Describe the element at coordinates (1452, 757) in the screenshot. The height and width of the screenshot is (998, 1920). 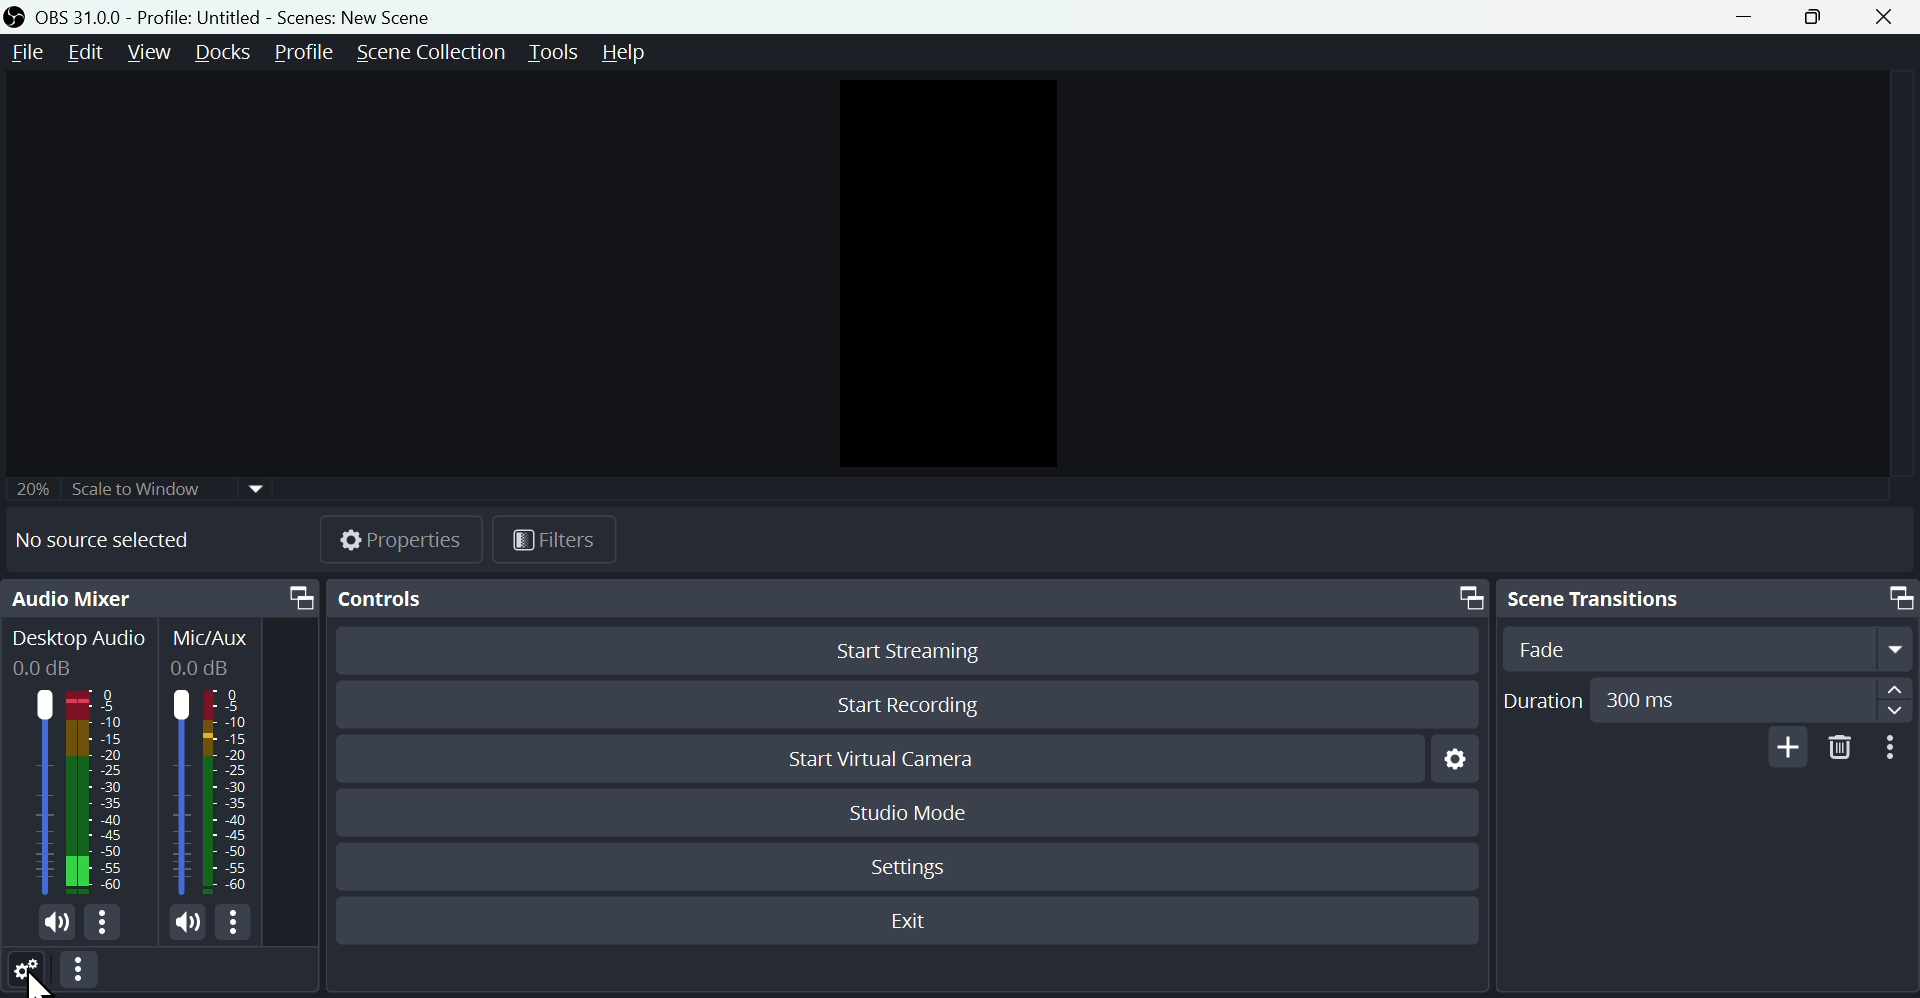
I see `Settings` at that location.